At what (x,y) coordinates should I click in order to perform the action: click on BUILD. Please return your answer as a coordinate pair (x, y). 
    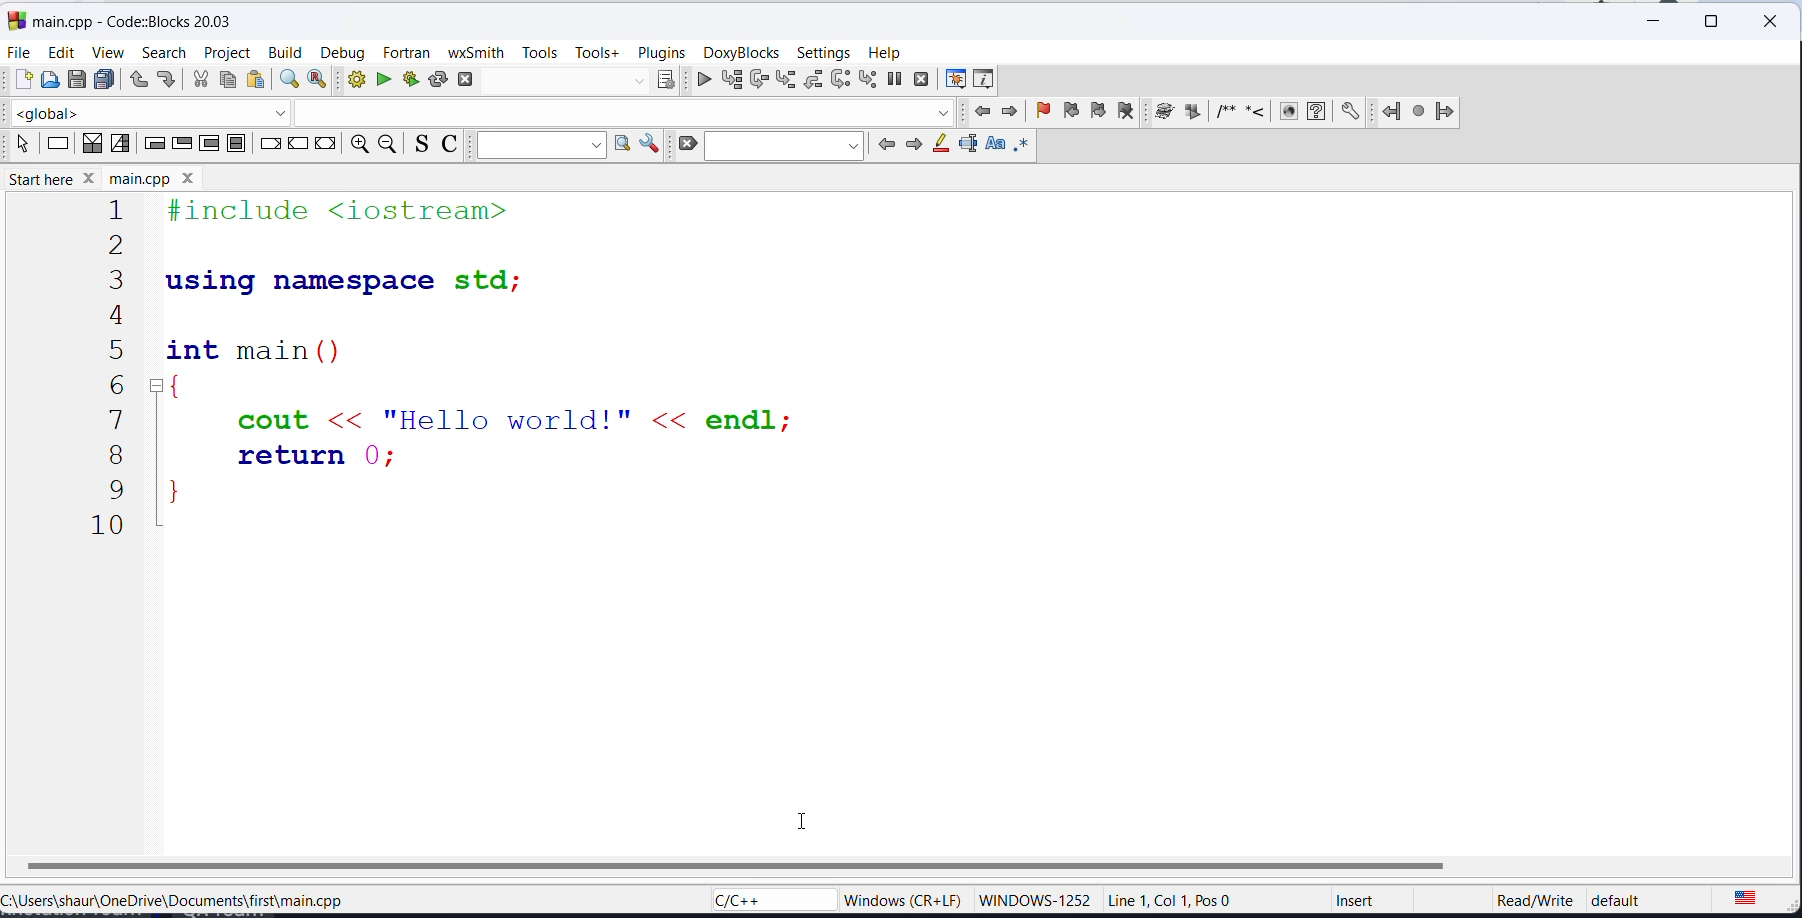
    Looking at the image, I should click on (355, 81).